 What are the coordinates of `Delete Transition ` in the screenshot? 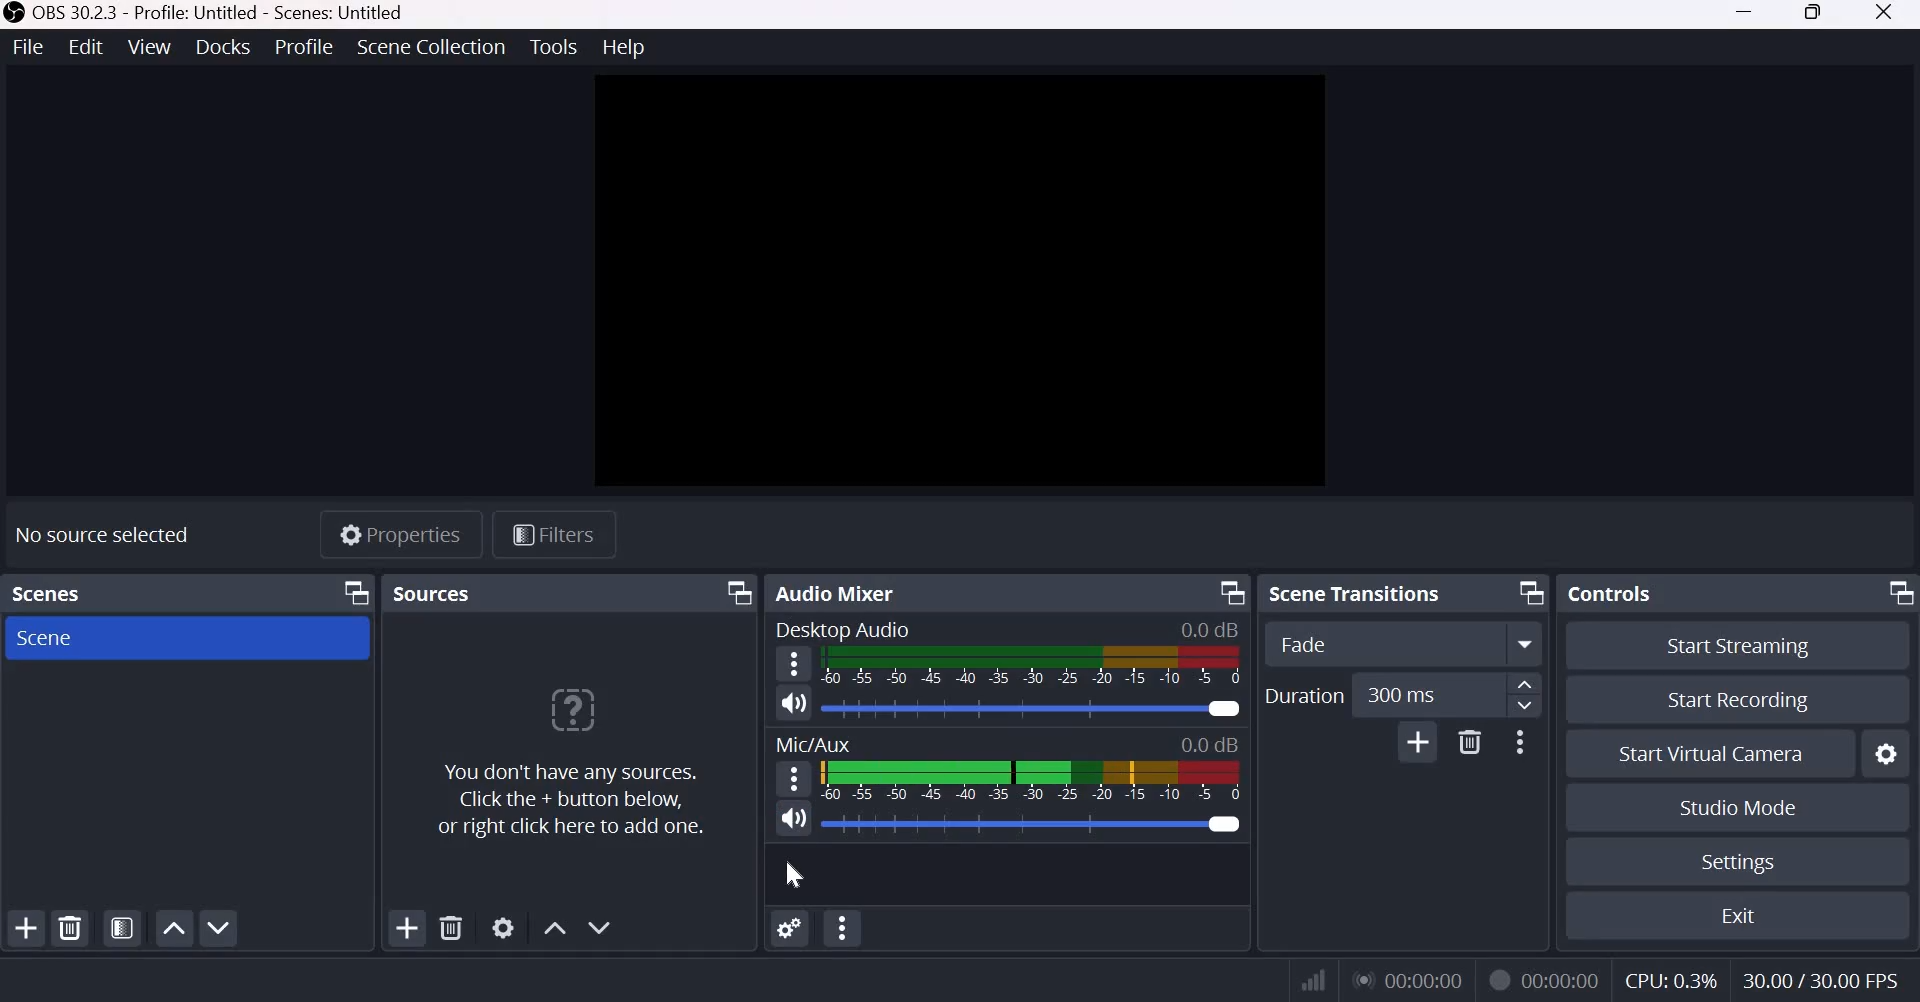 It's located at (1469, 742).